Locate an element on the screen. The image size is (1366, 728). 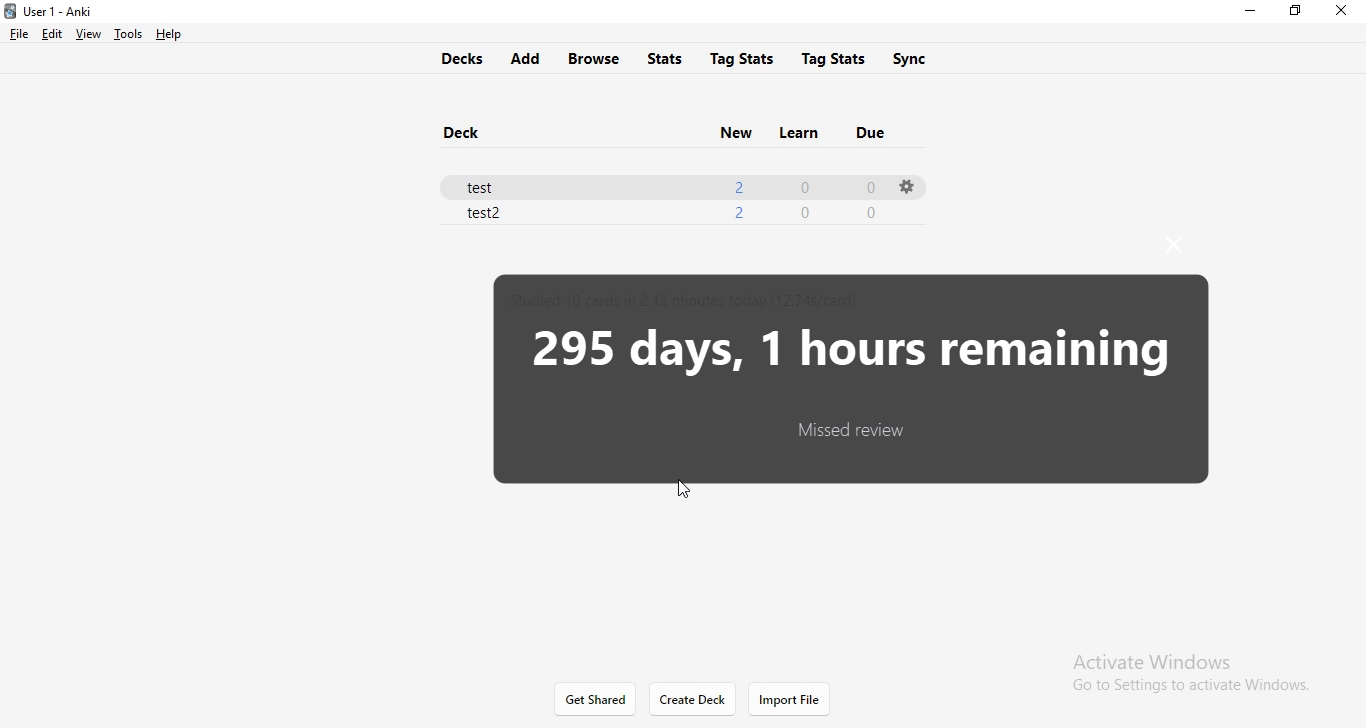
settings is located at coordinates (905, 186).